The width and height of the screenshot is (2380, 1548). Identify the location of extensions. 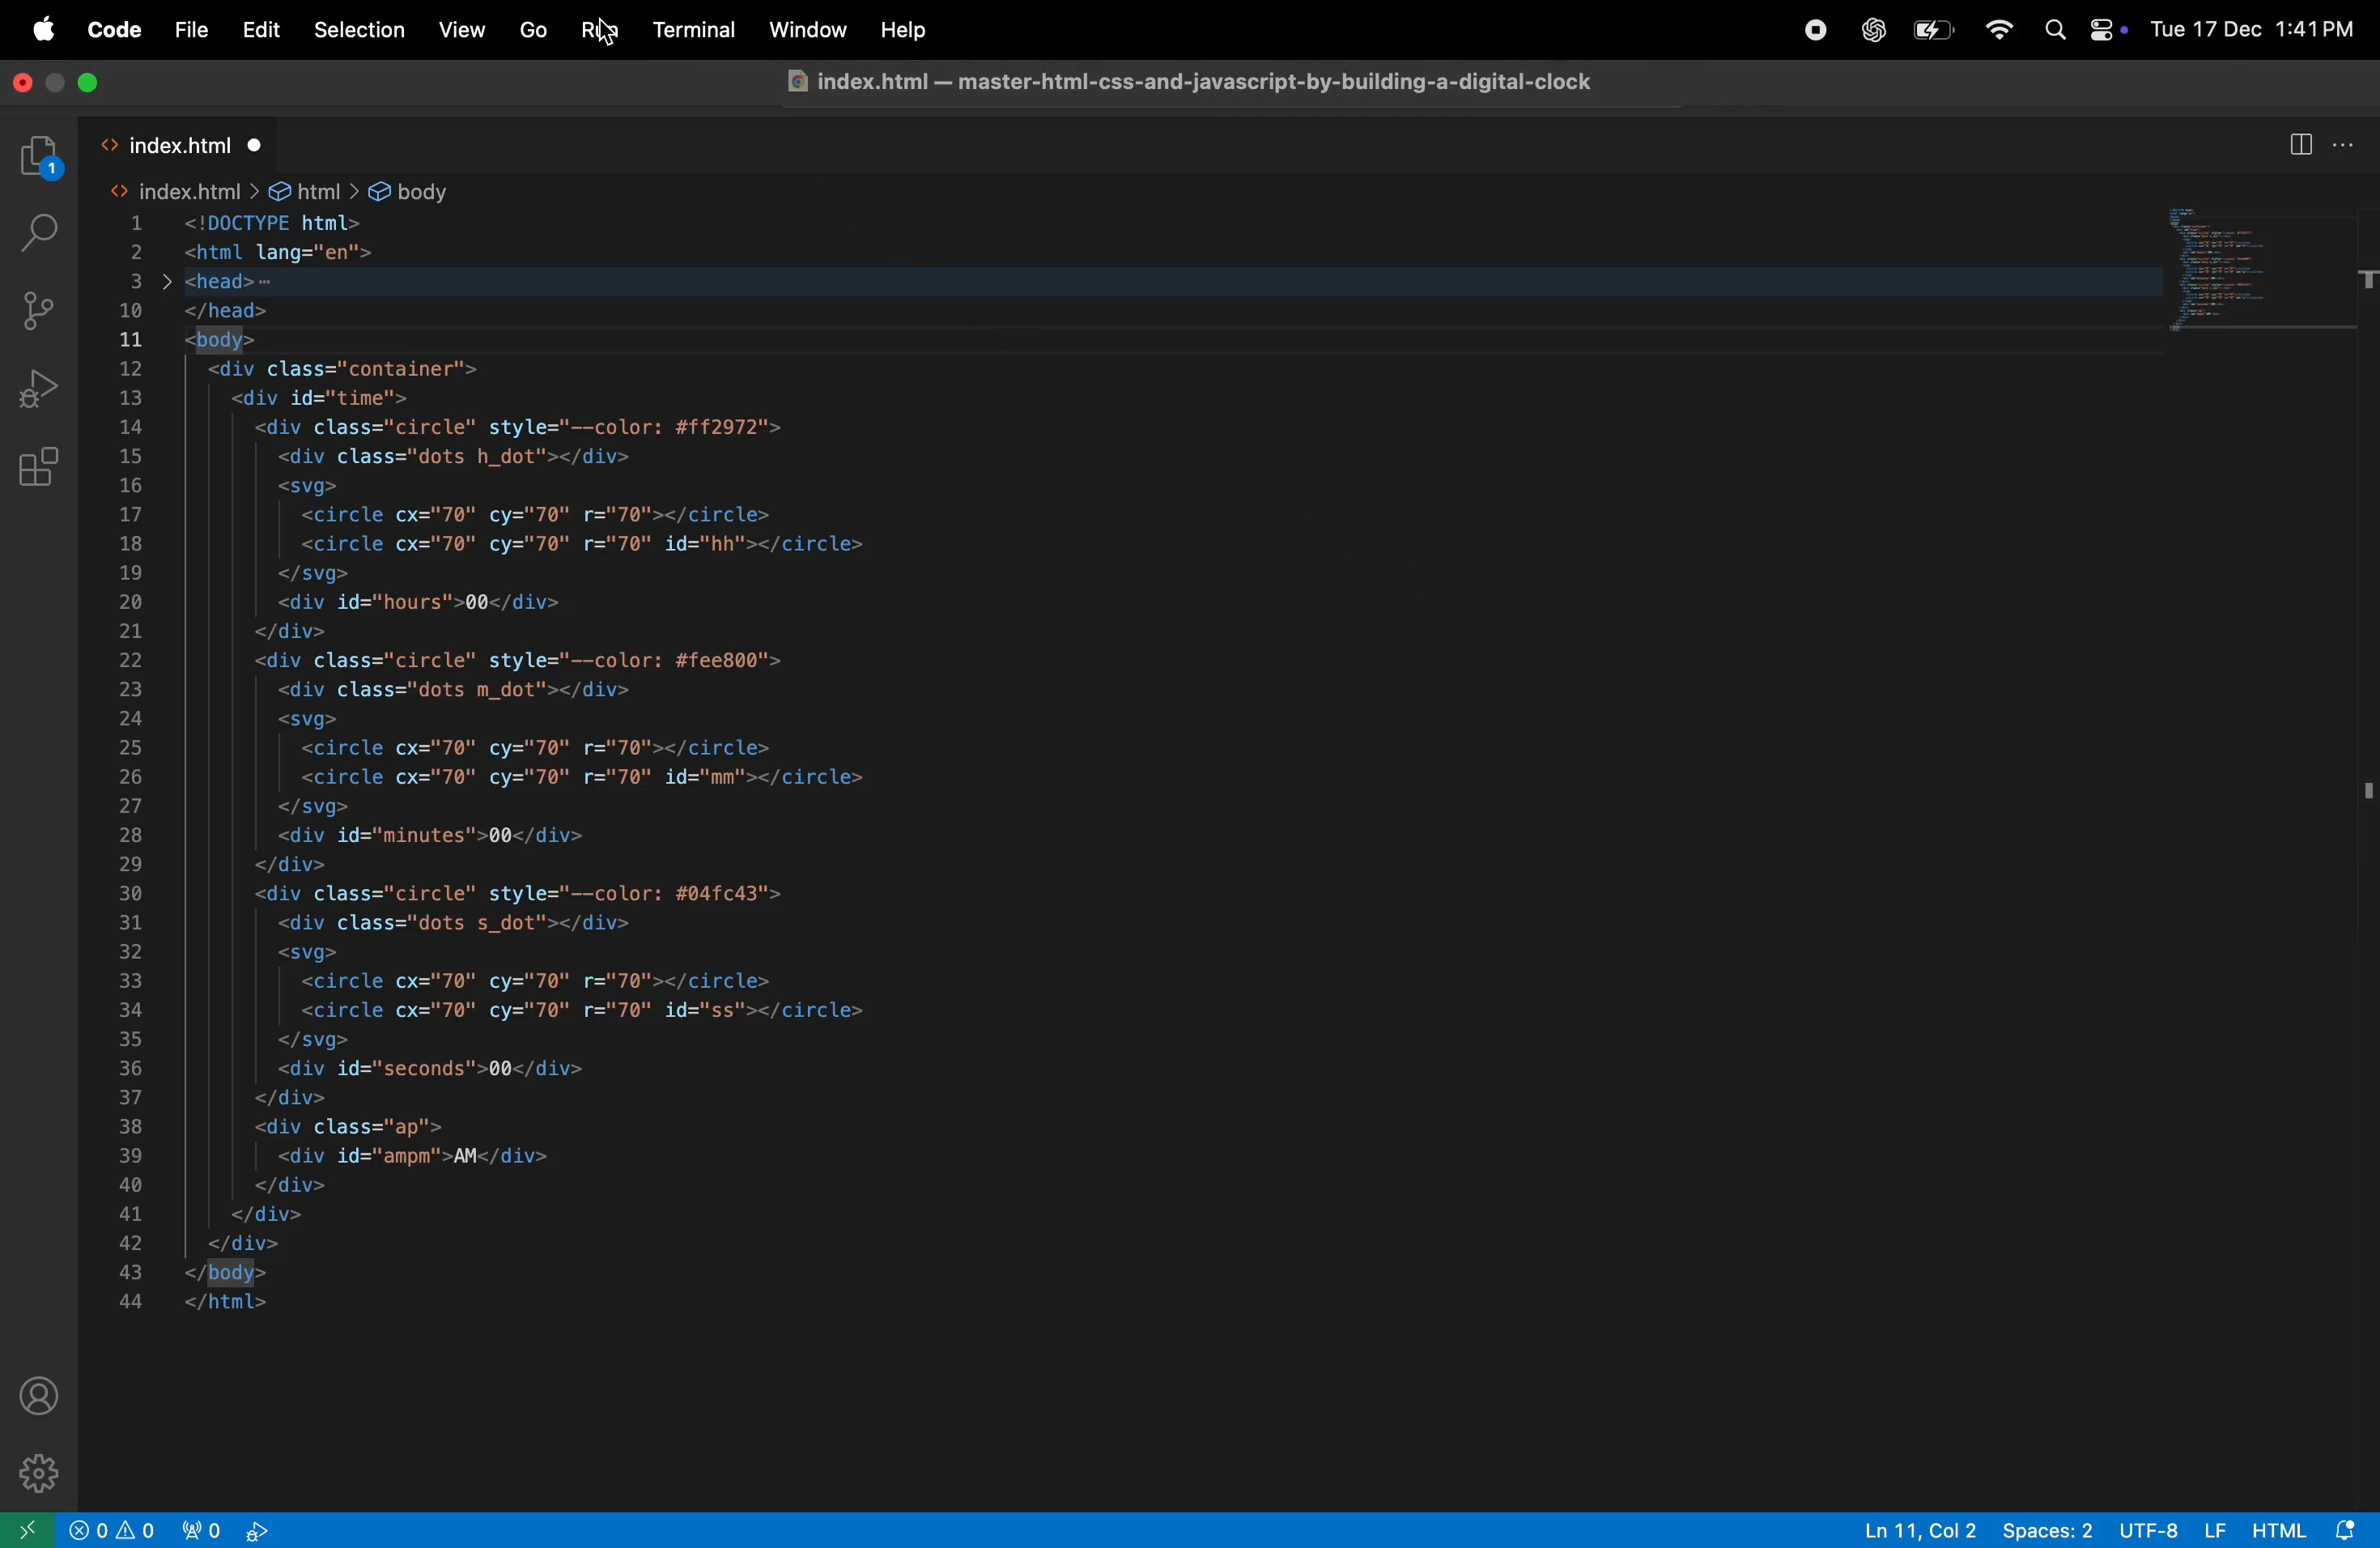
(41, 464).